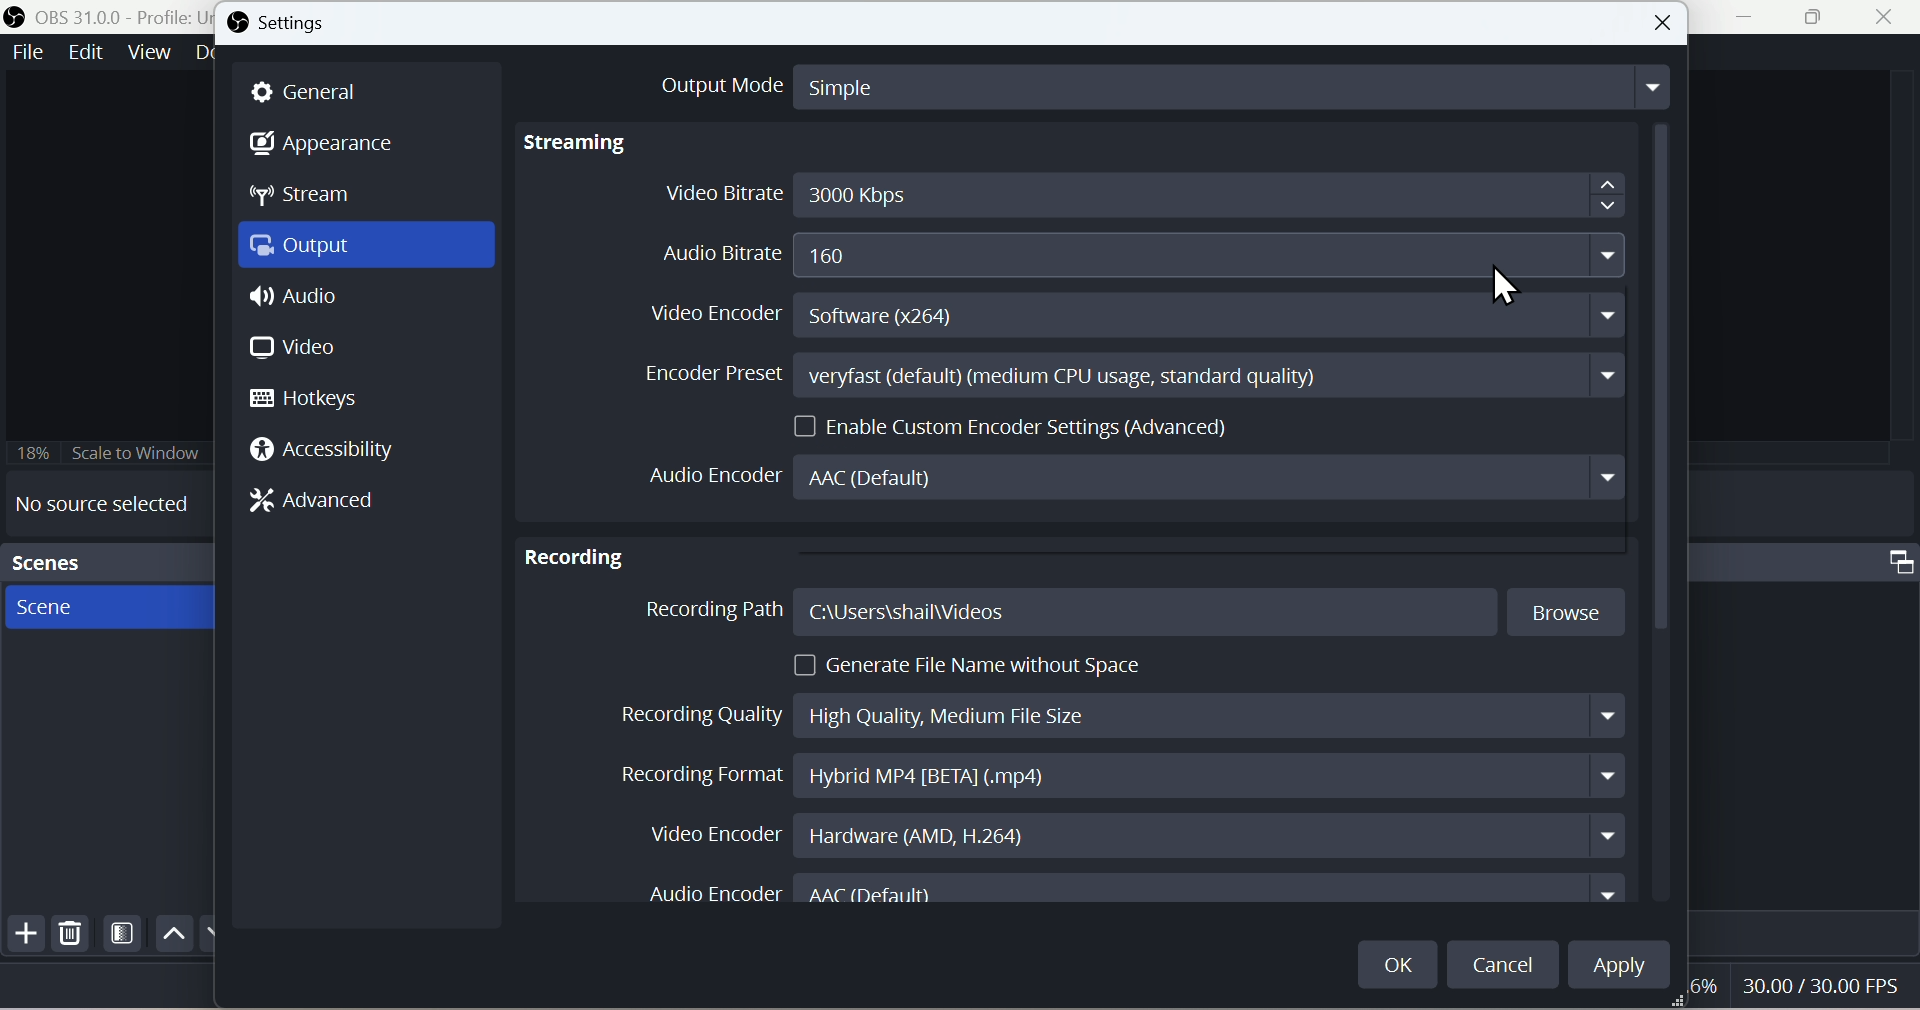 The image size is (1920, 1010). What do you see at coordinates (1810, 559) in the screenshot?
I see `Audio mixer` at bounding box center [1810, 559].